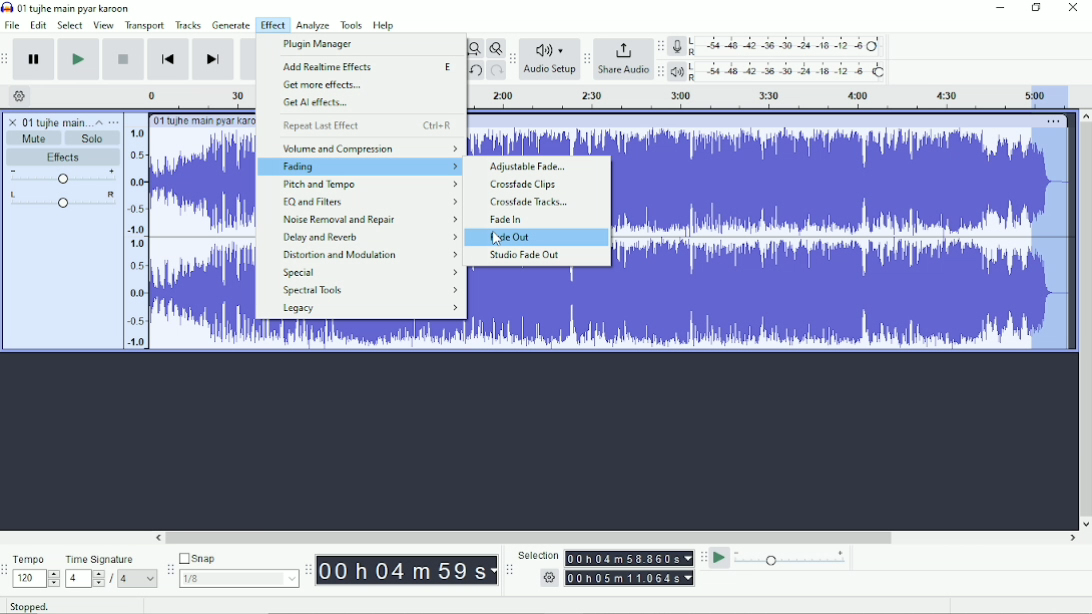 The height and width of the screenshot is (614, 1092). What do you see at coordinates (37, 578) in the screenshot?
I see `120` at bounding box center [37, 578].